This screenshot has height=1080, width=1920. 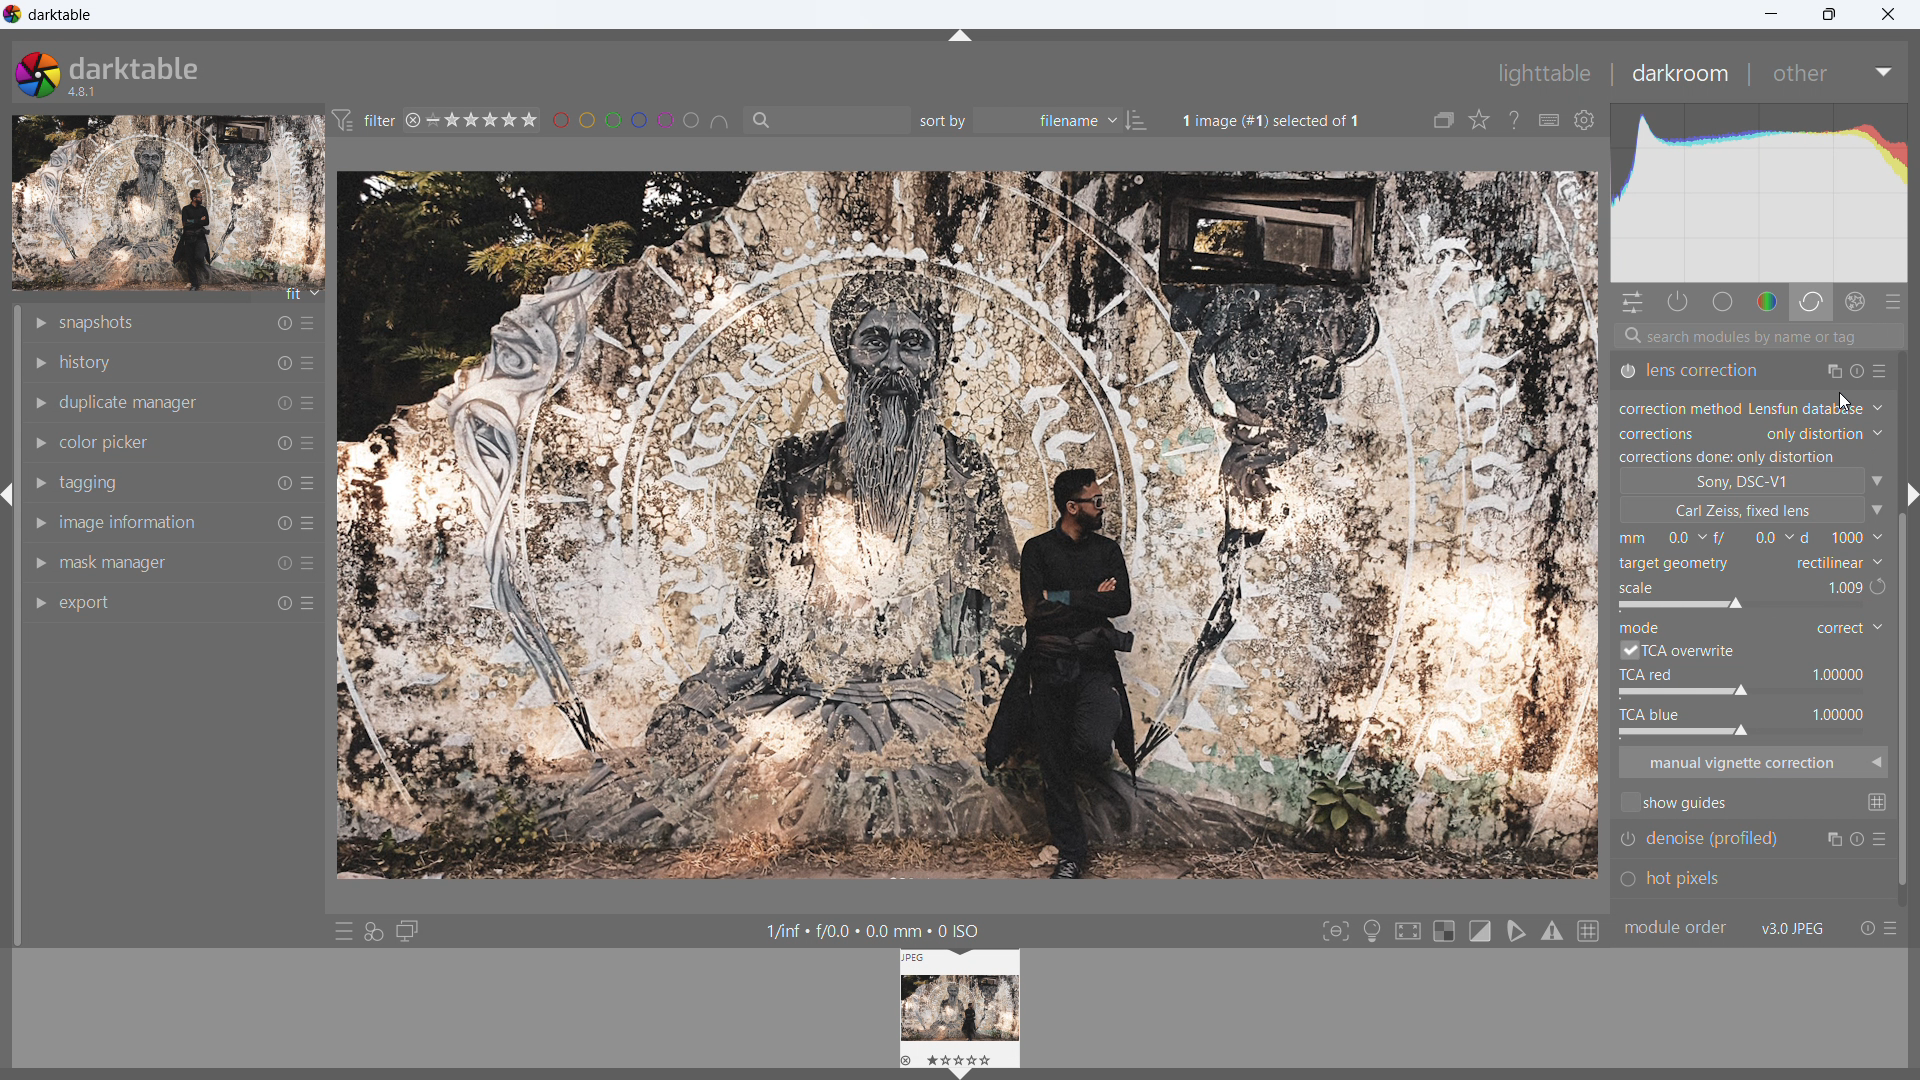 What do you see at coordinates (1372, 930) in the screenshot?
I see `toggle ISO 12646 color assessment conditions` at bounding box center [1372, 930].